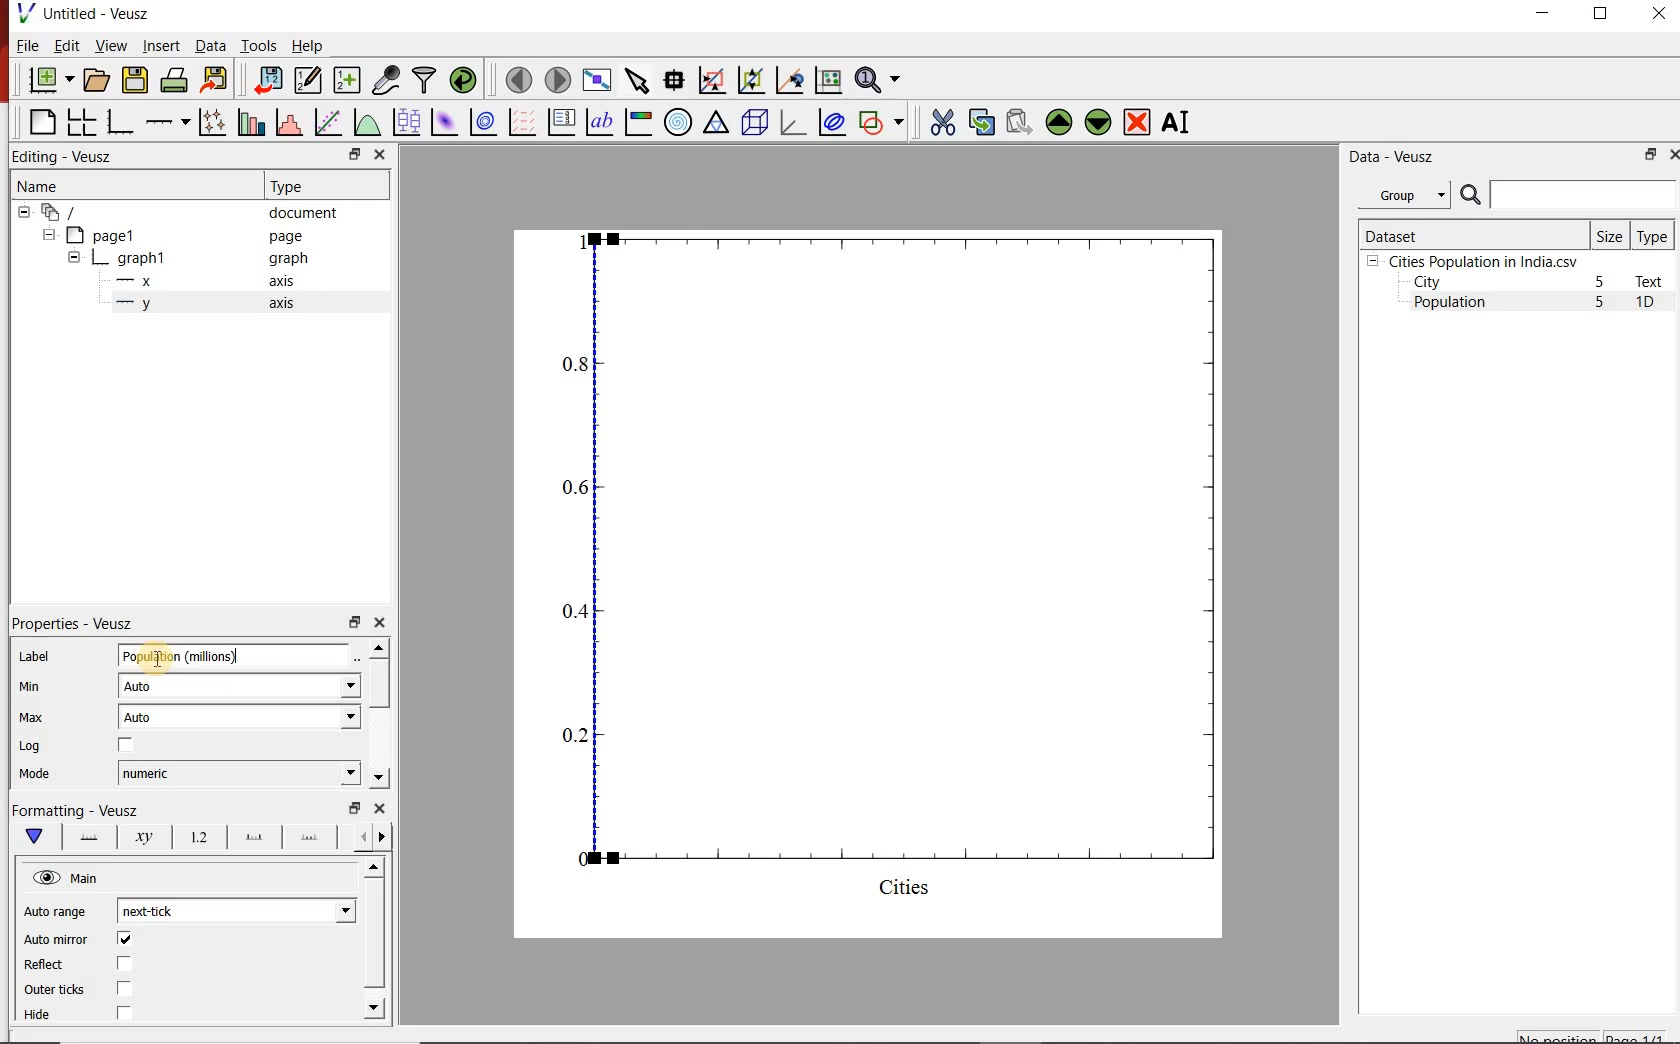 The image size is (1680, 1044). Describe the element at coordinates (425, 81) in the screenshot. I see `filter data` at that location.